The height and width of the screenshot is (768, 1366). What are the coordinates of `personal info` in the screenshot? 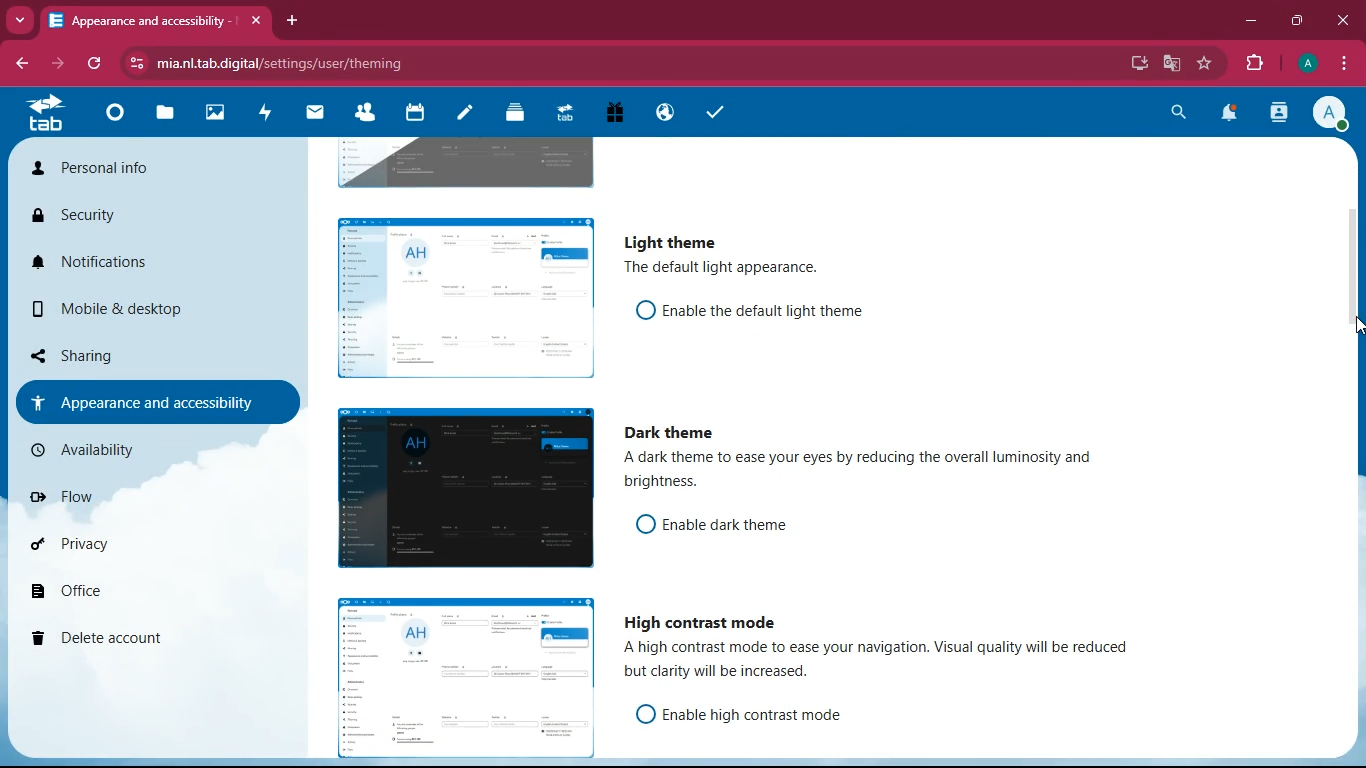 It's located at (103, 169).